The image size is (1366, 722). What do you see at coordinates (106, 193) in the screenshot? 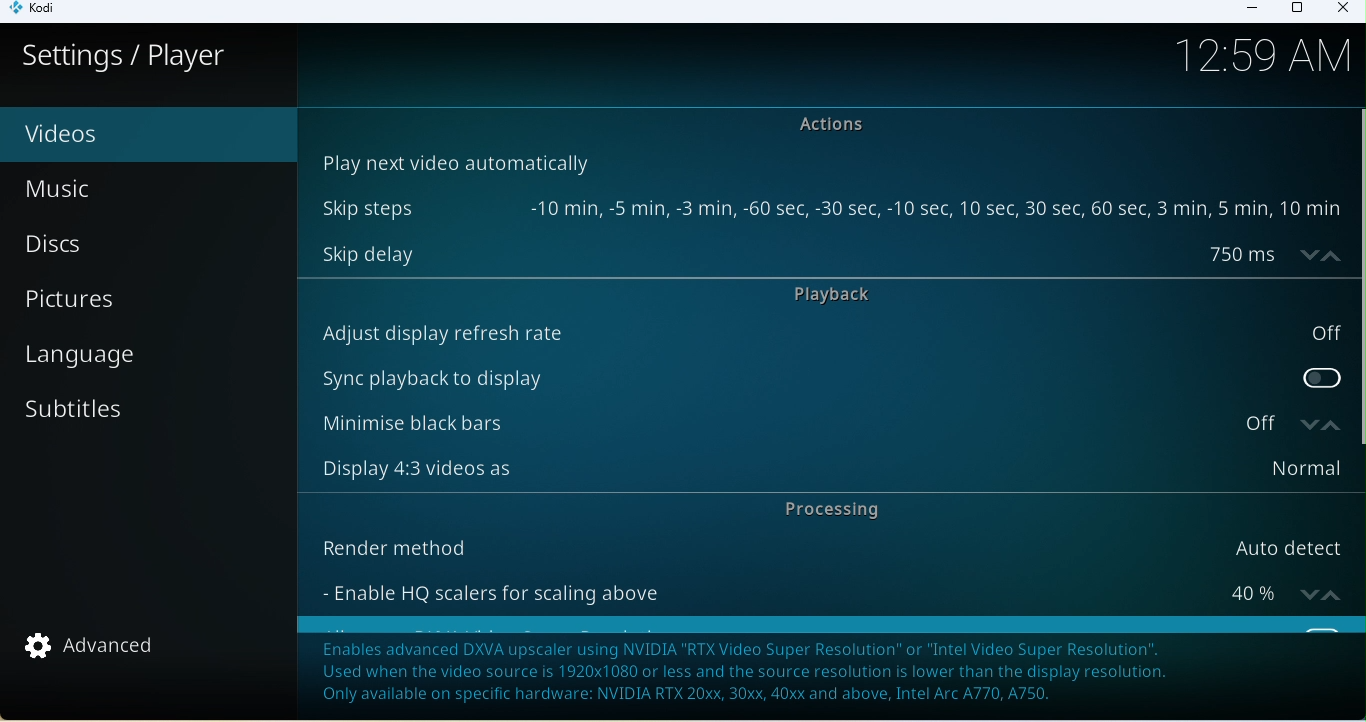
I see `Music` at bounding box center [106, 193].